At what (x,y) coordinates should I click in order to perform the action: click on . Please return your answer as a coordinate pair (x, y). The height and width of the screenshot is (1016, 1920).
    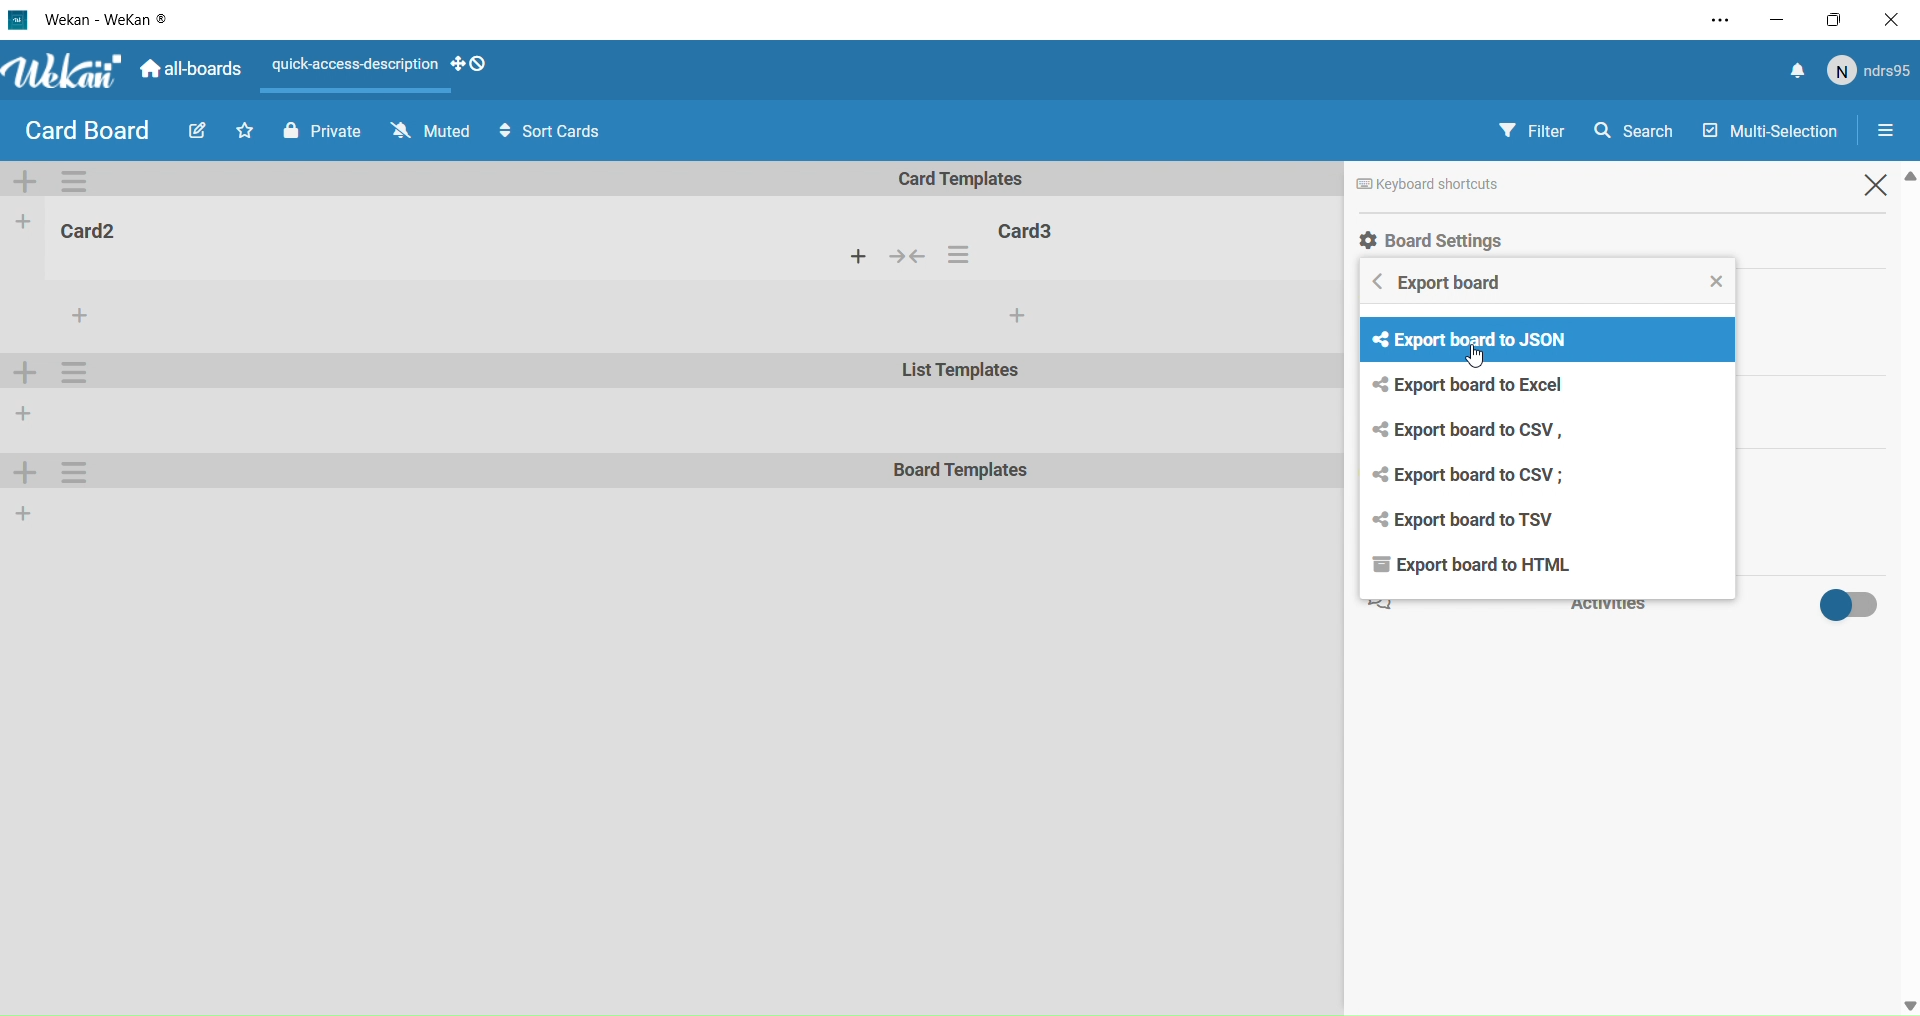
    Looking at the image, I should click on (24, 219).